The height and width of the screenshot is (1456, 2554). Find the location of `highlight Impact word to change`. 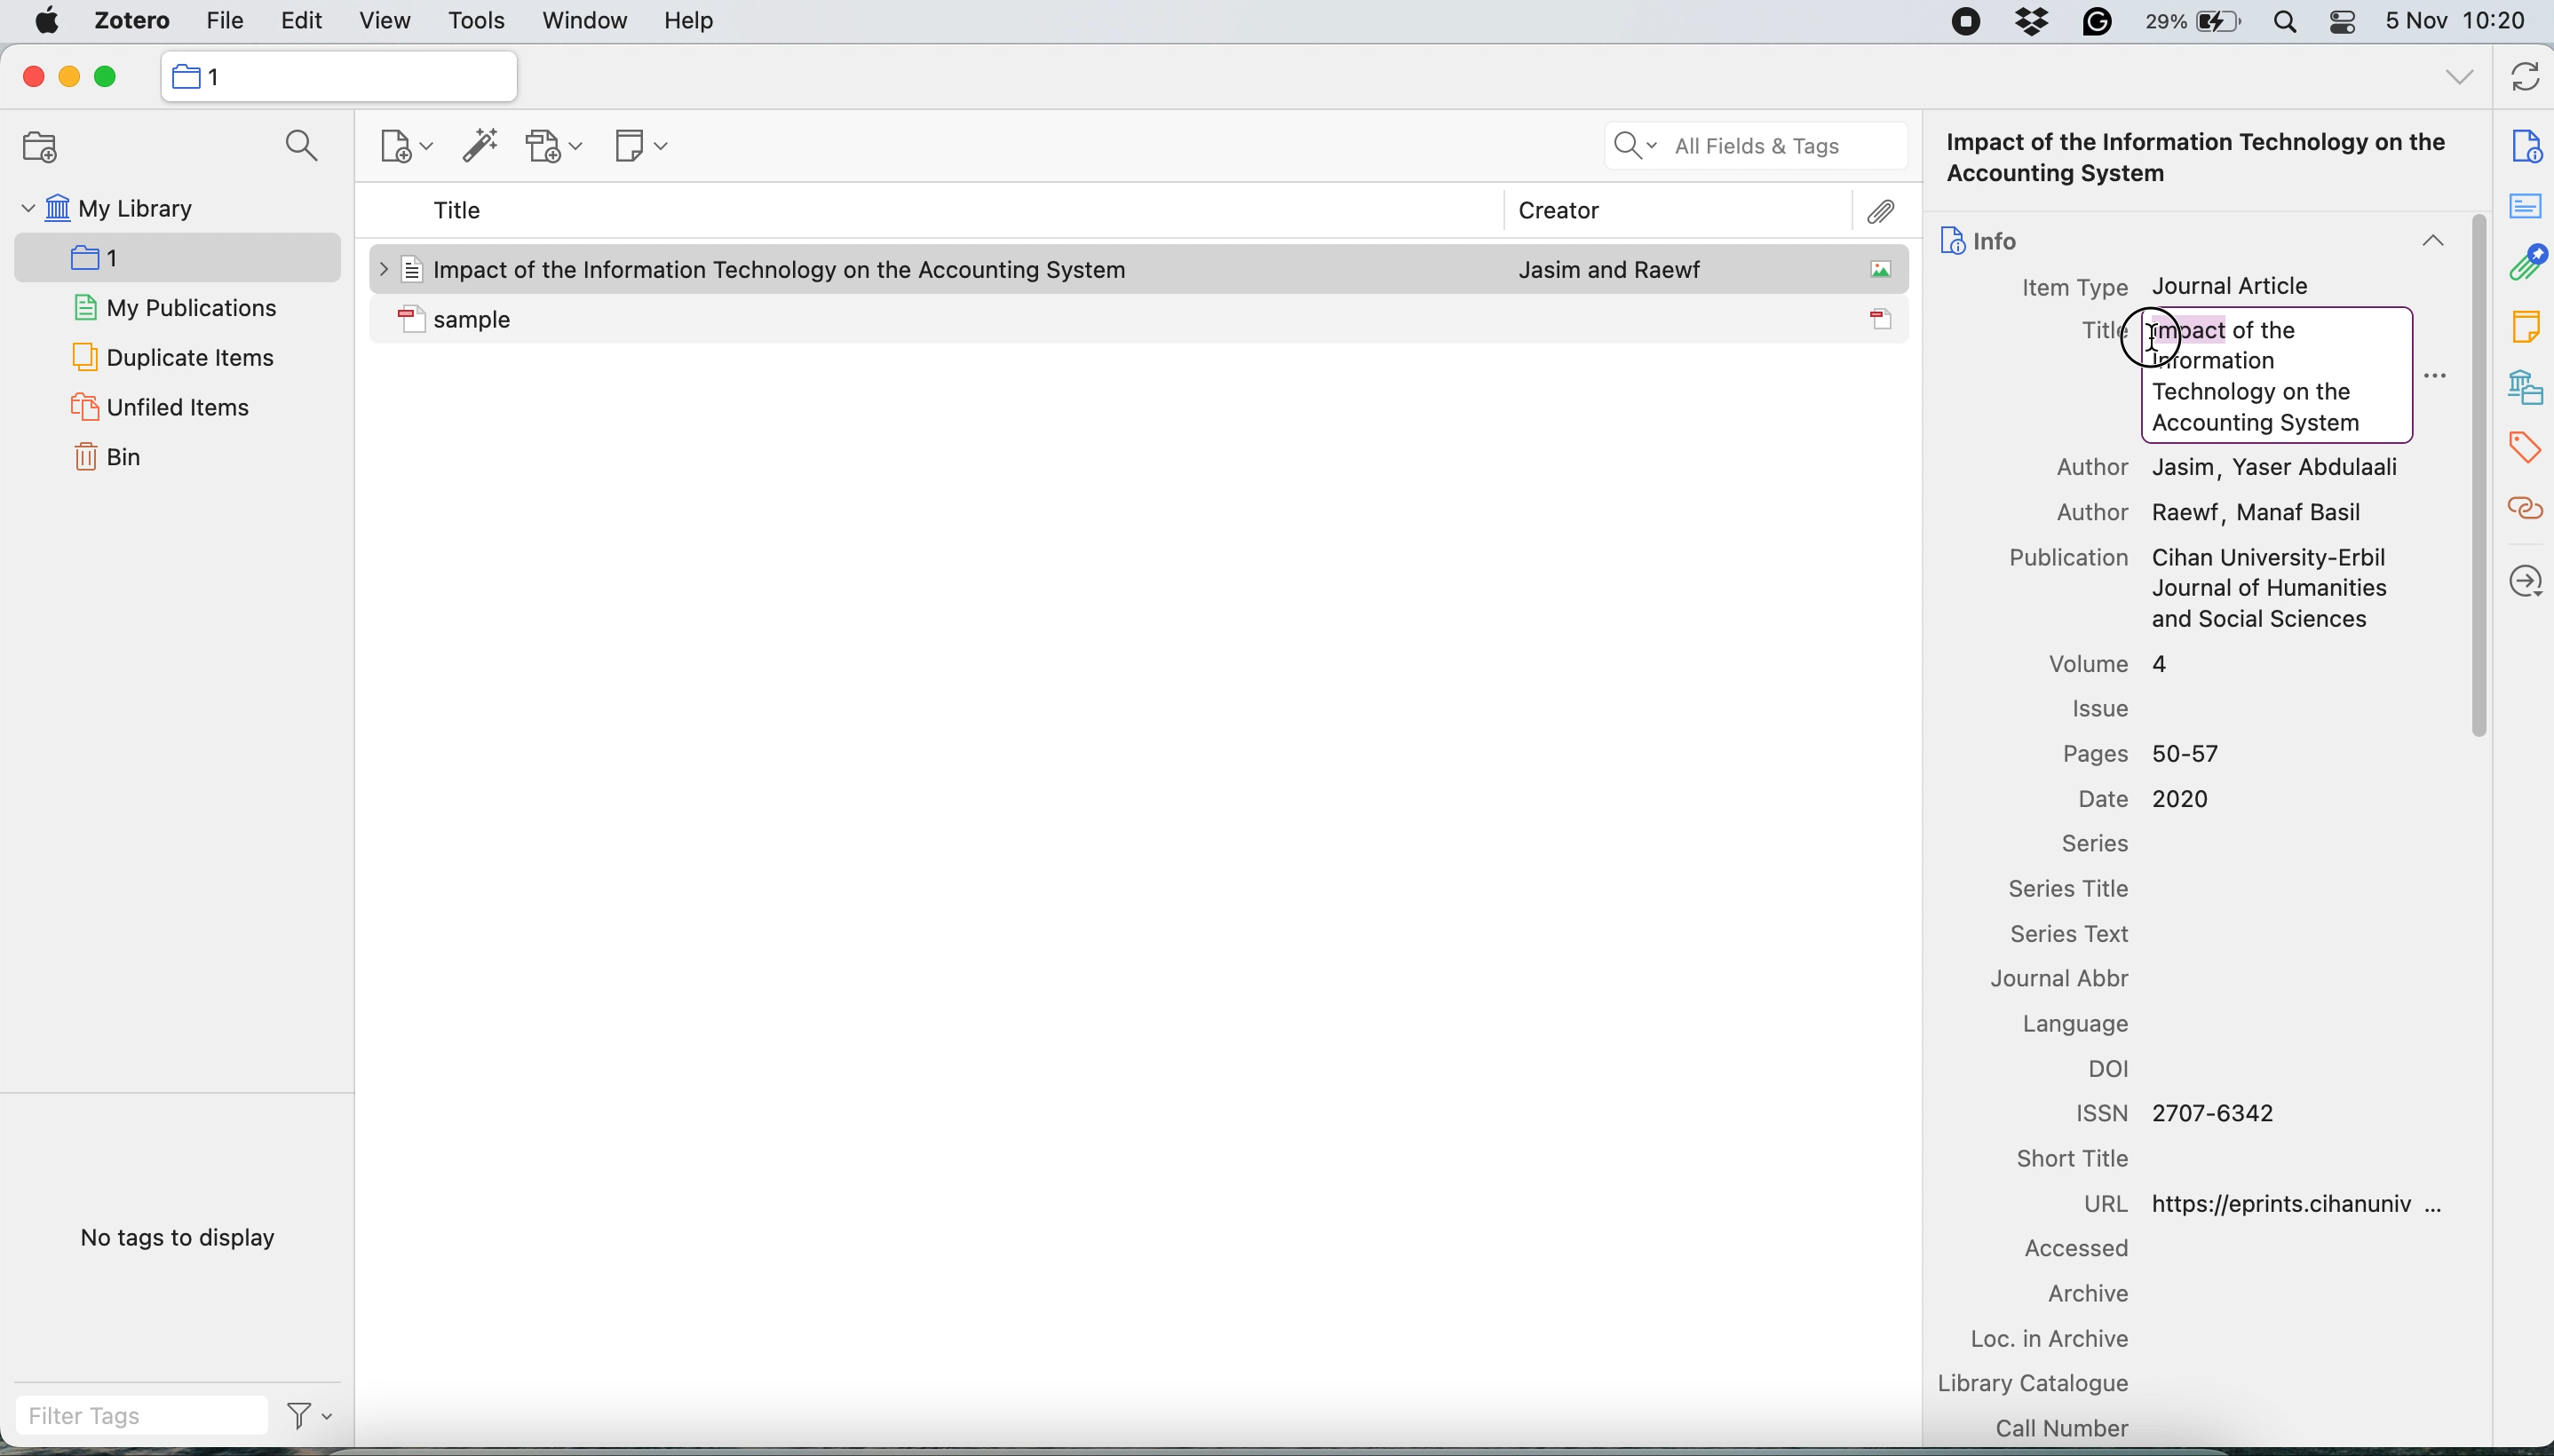

highlight Impact word to change is located at coordinates (2186, 328).